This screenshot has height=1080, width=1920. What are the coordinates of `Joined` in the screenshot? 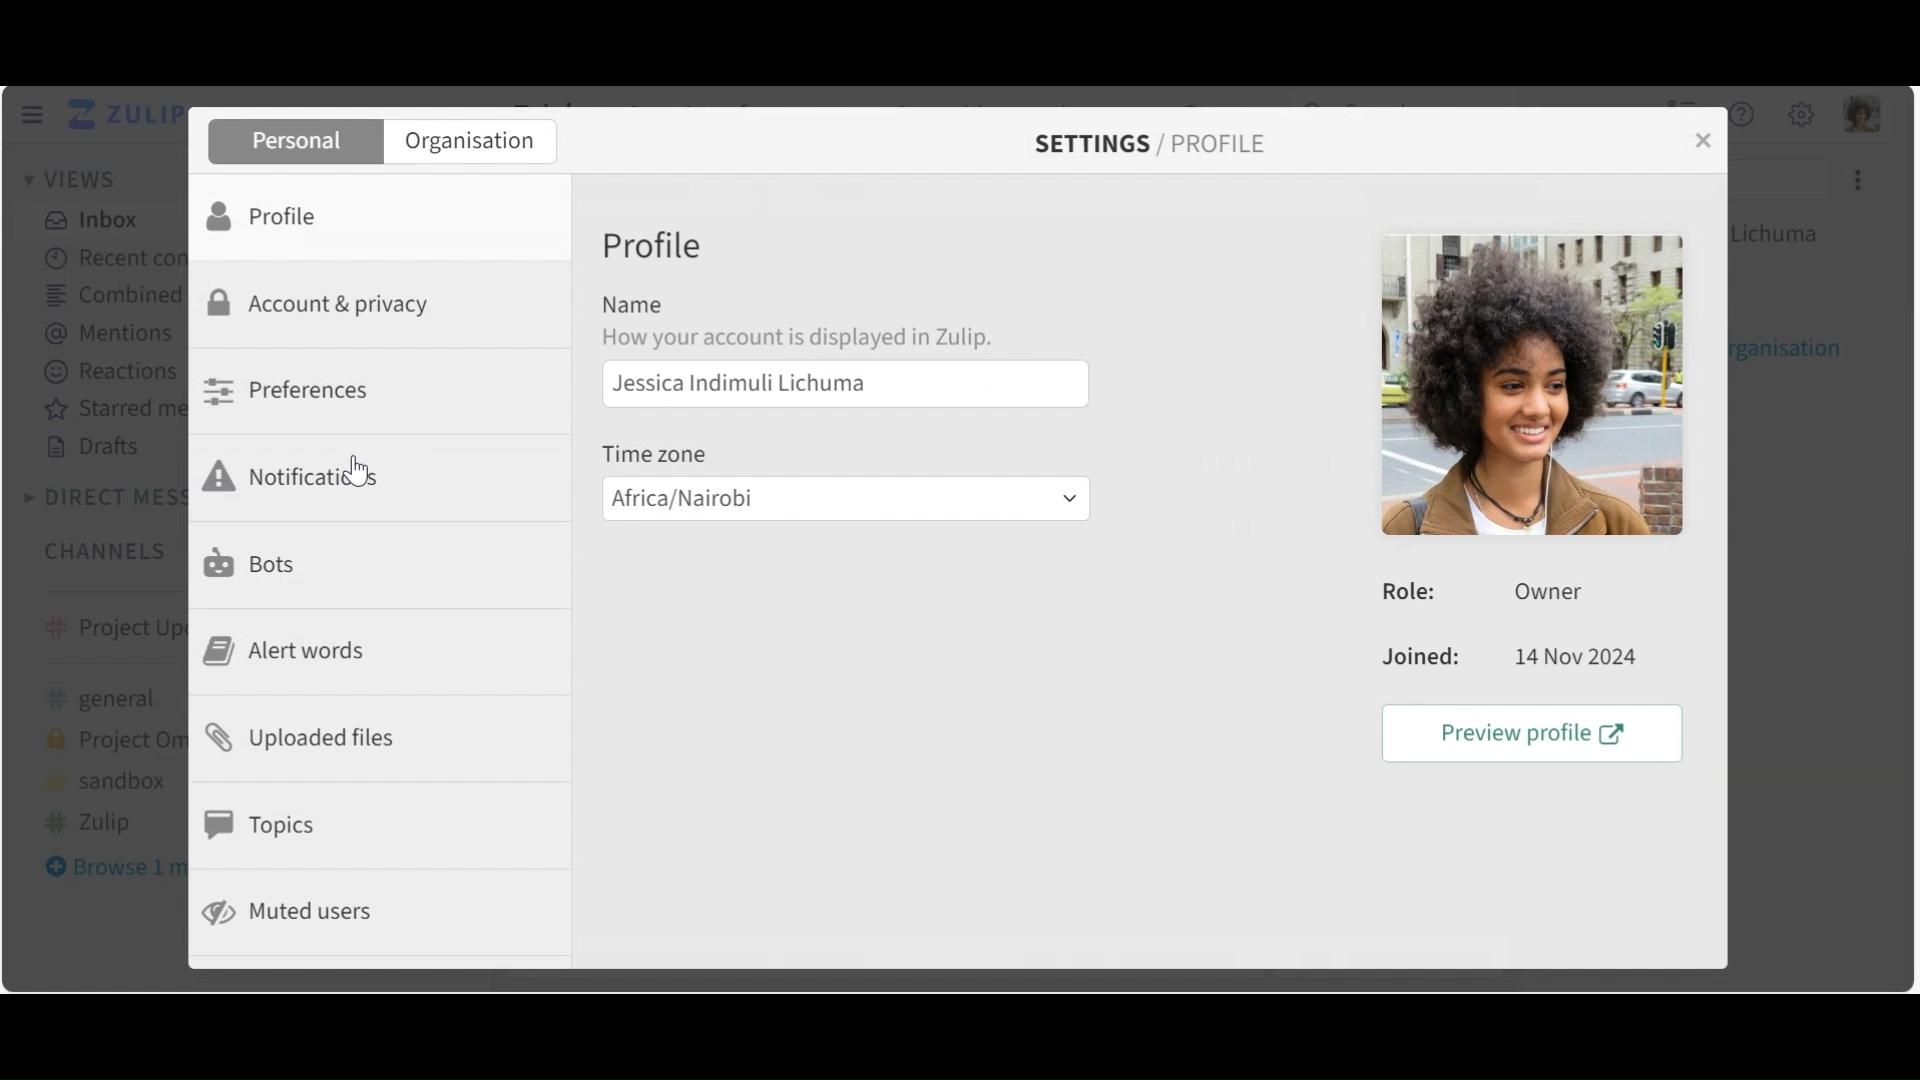 It's located at (1507, 659).